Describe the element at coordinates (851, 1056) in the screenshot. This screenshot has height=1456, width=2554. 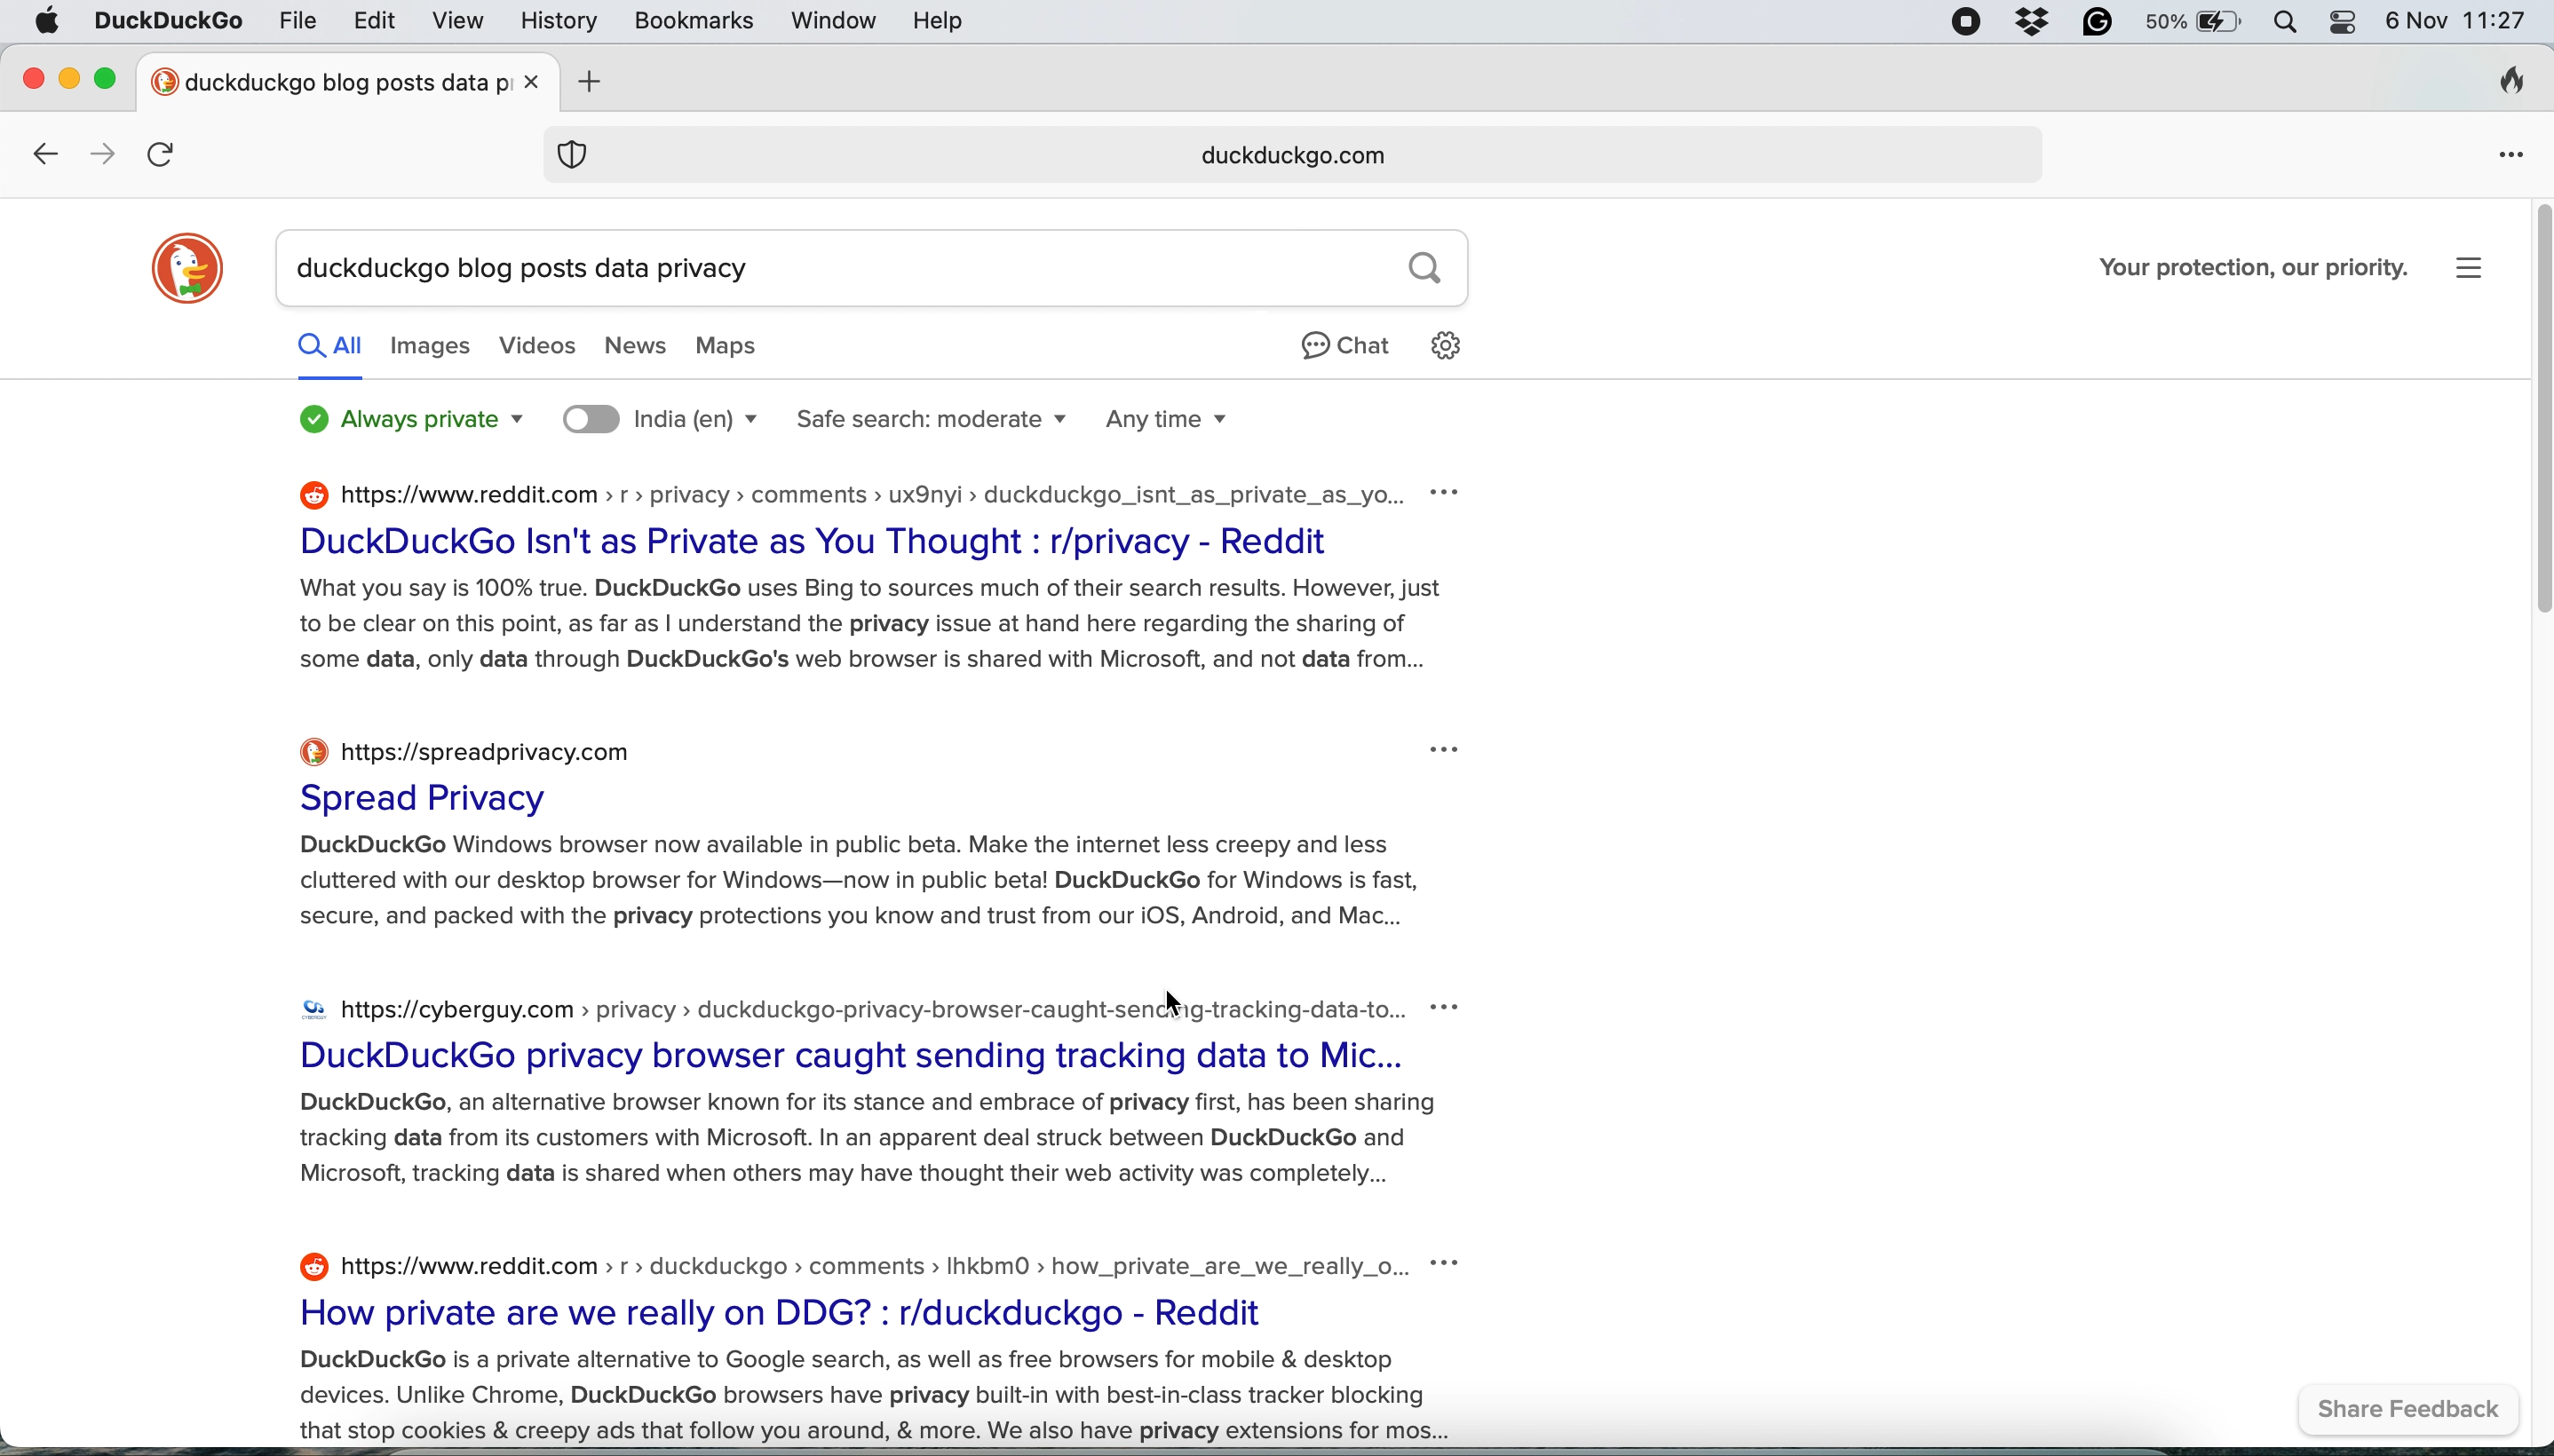
I see `DuckDuckGo privacy browser caught sending tracking data to Mic...` at that location.